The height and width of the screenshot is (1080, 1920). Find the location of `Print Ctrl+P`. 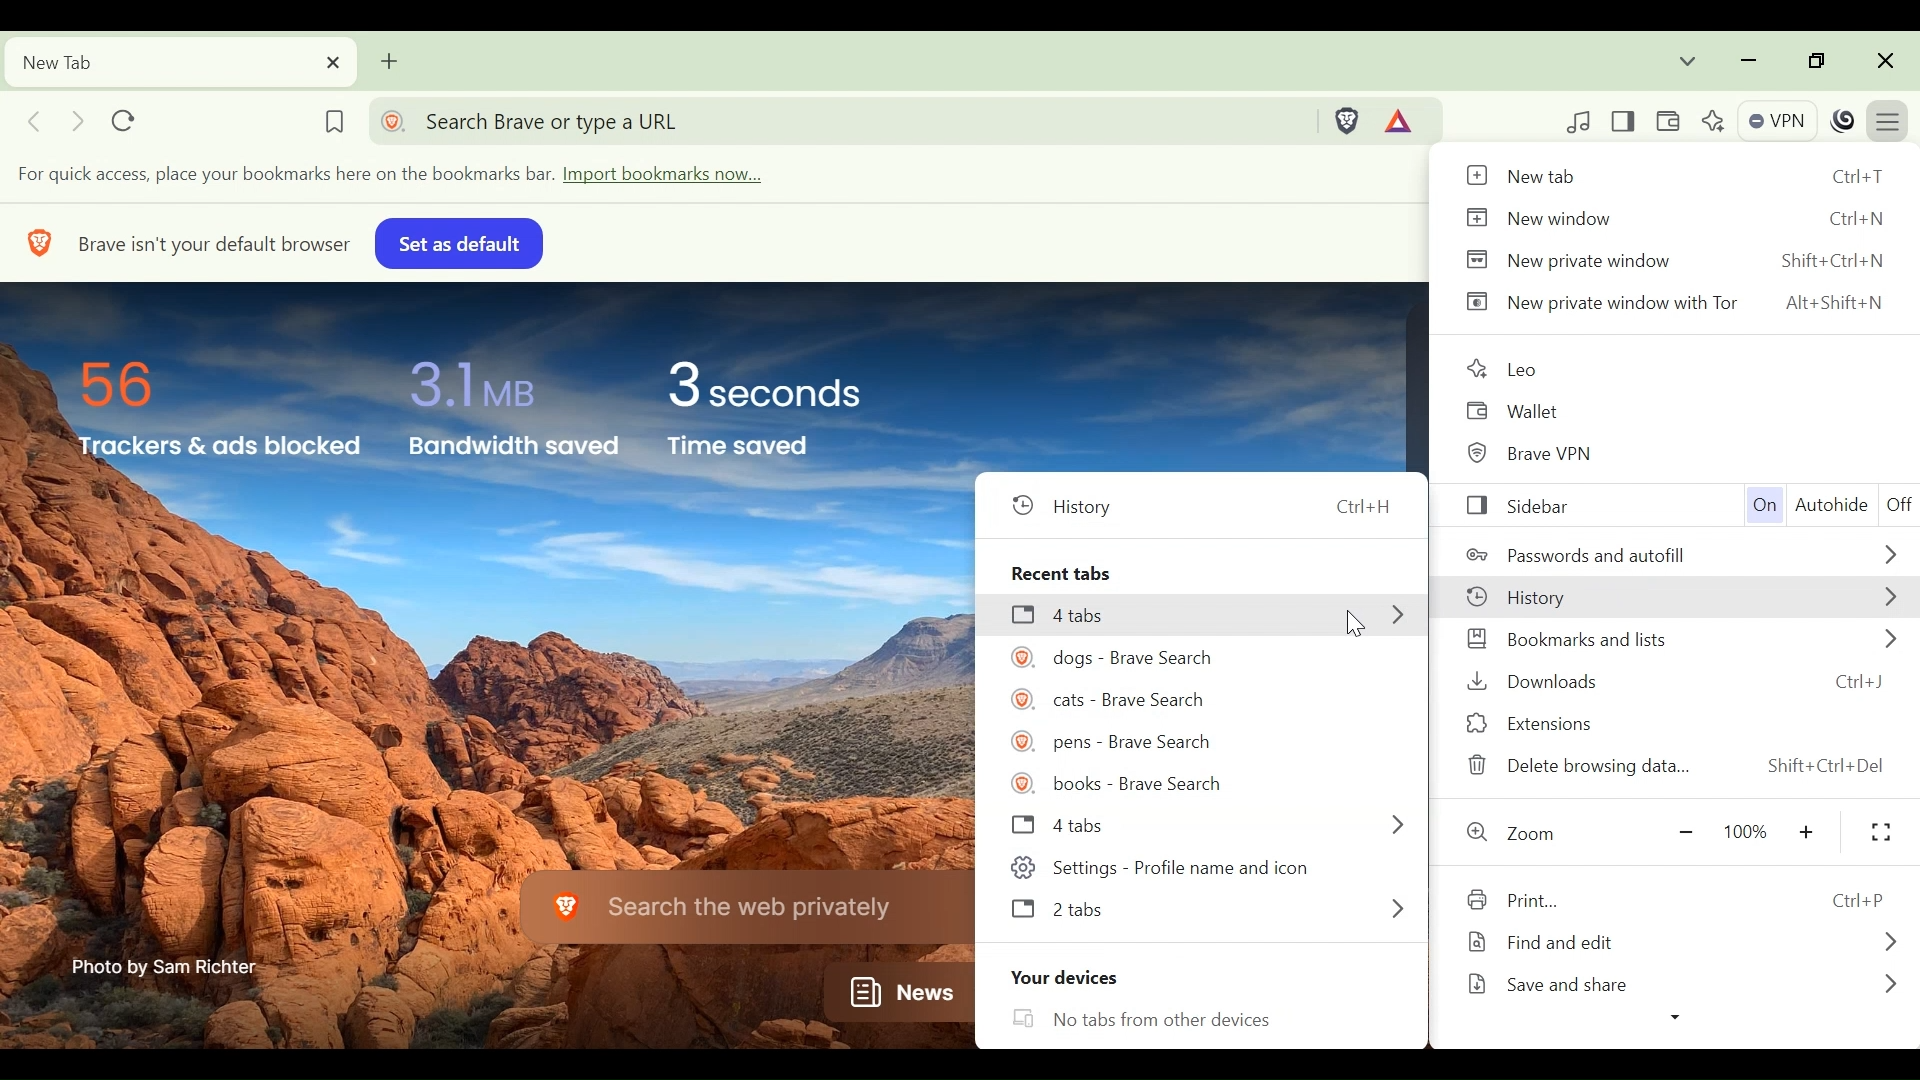

Print Ctrl+P is located at coordinates (1685, 903).